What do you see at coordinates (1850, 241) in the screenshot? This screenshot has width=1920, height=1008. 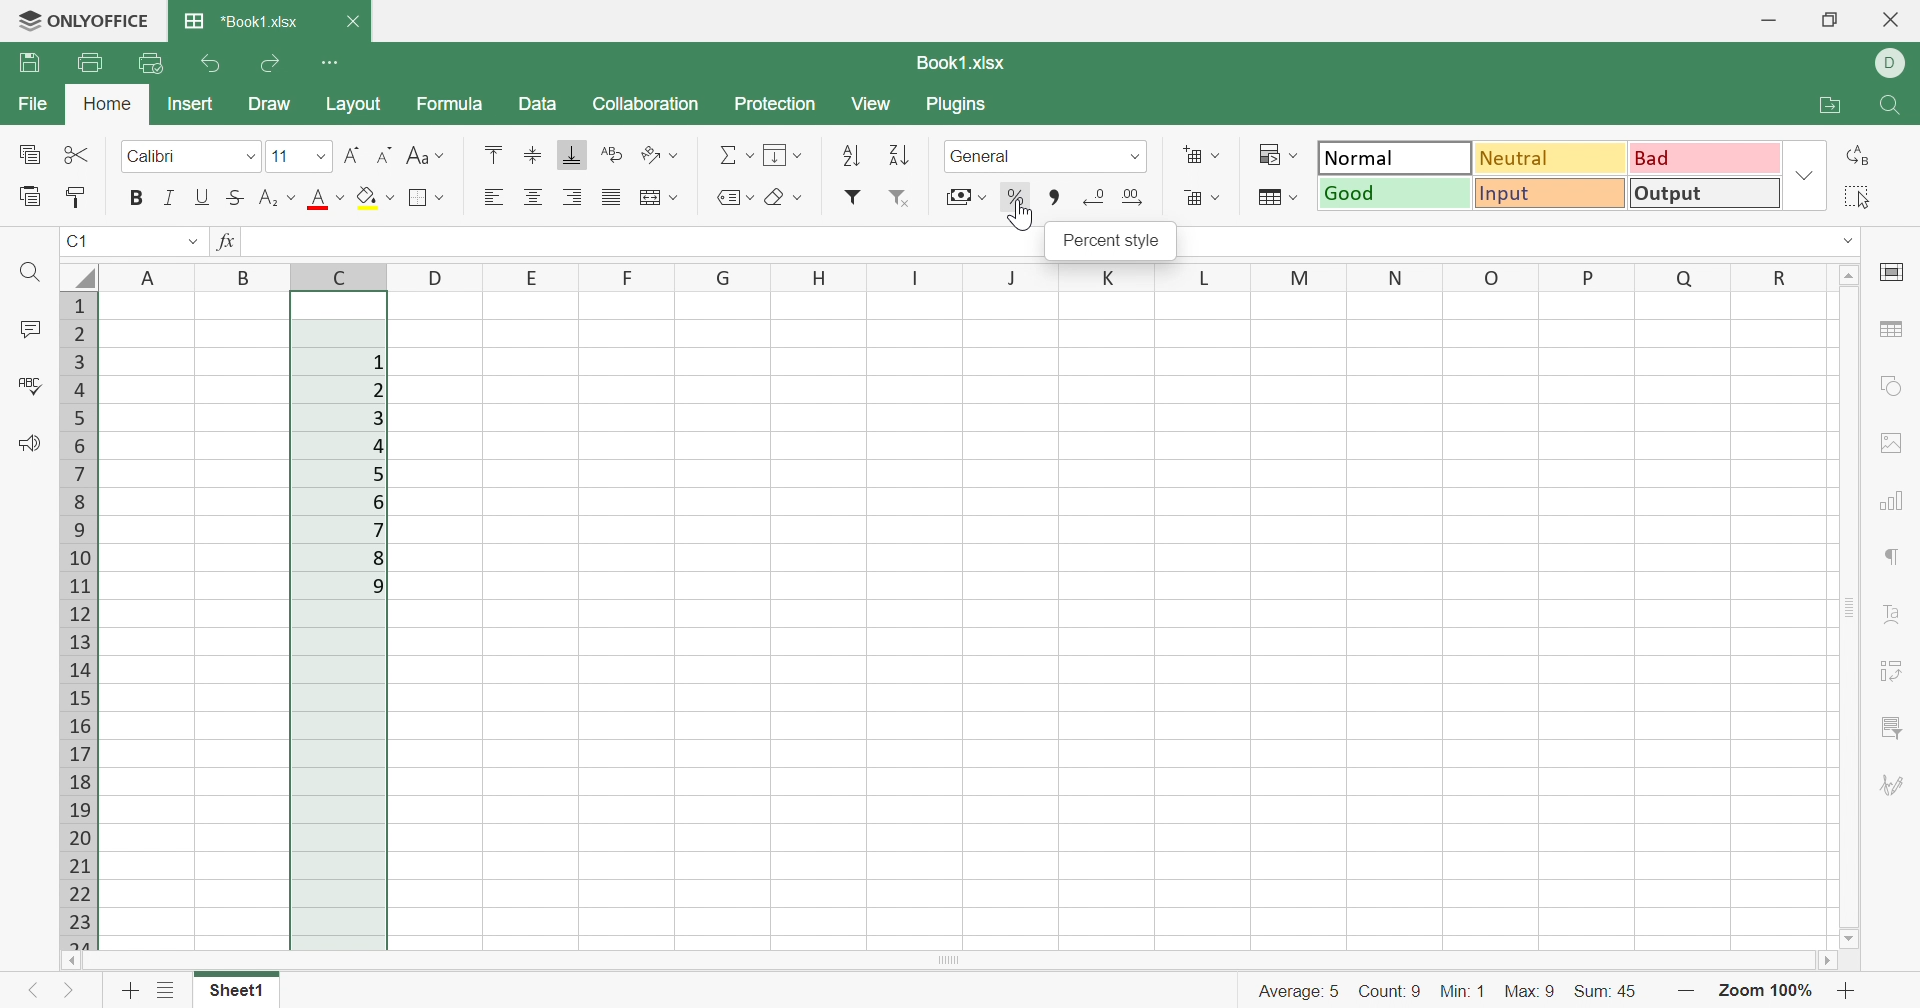 I see `Drop Down` at bounding box center [1850, 241].